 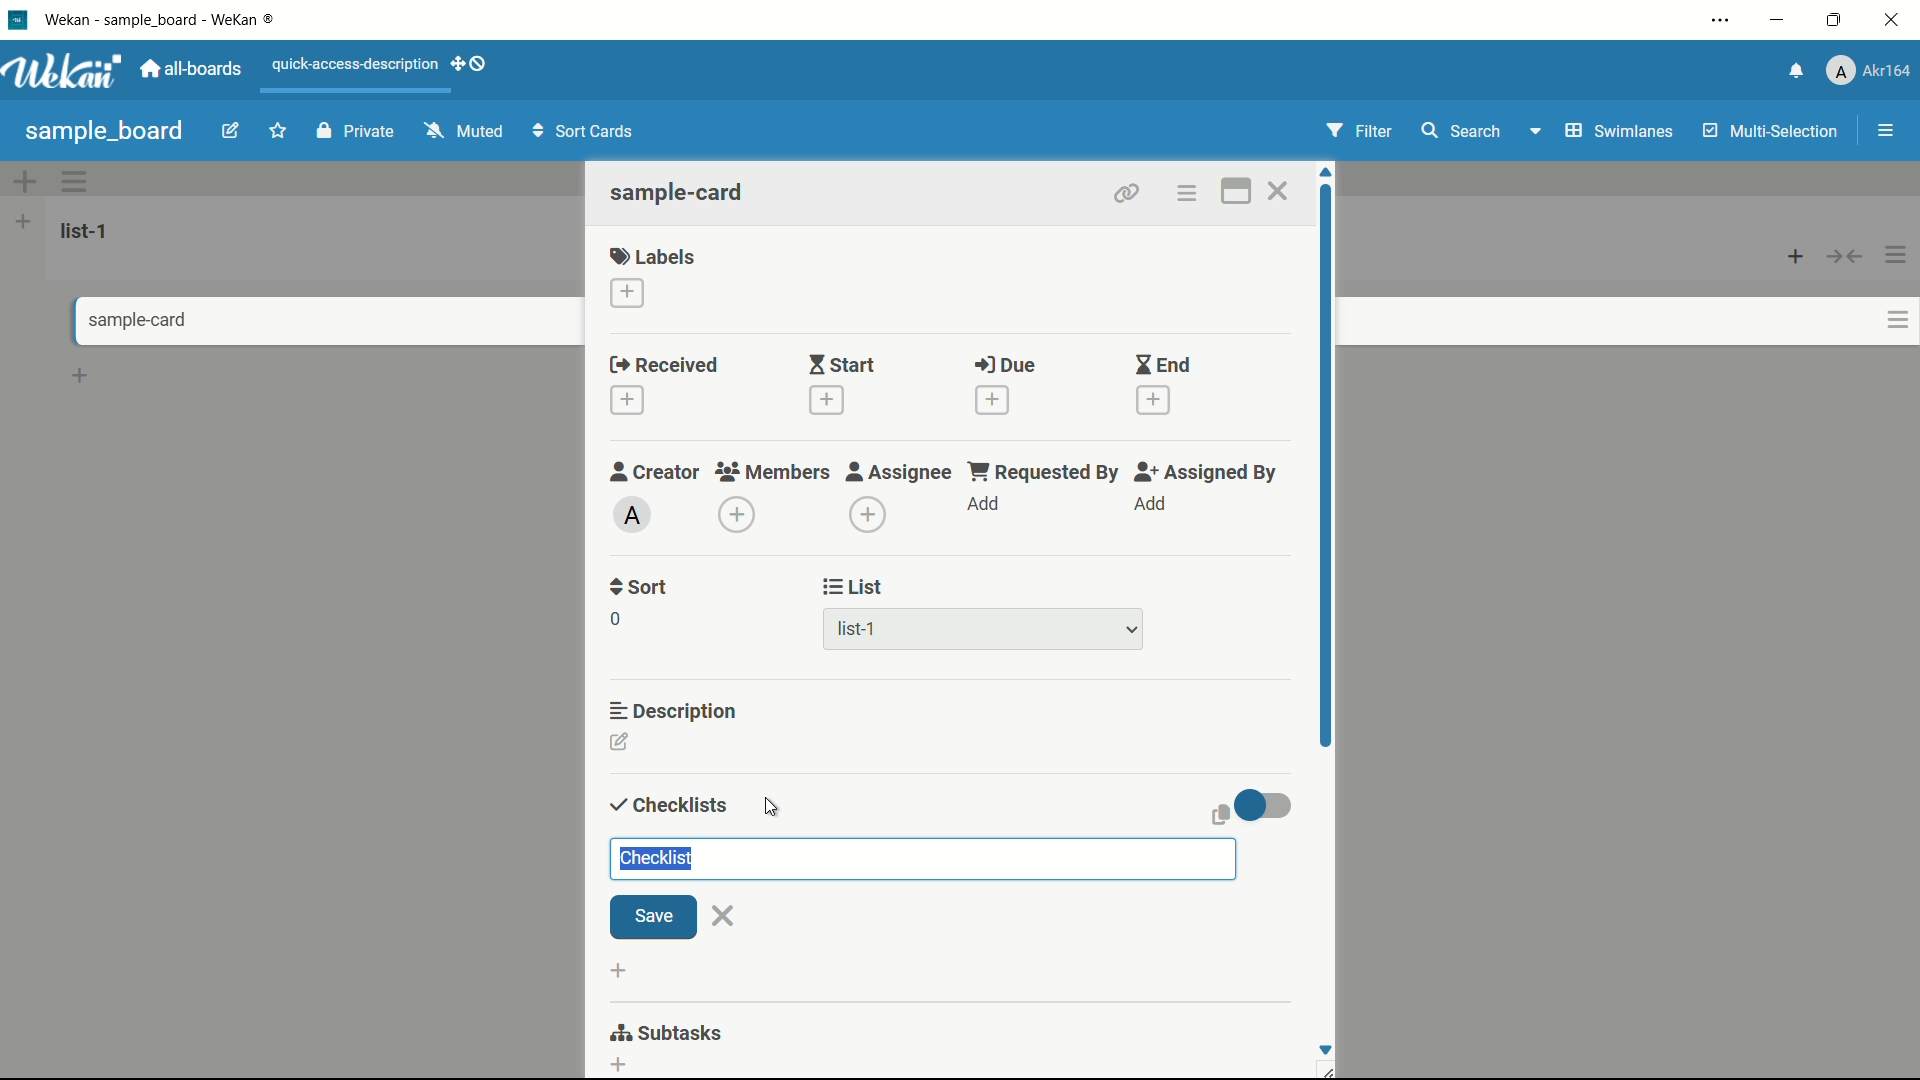 What do you see at coordinates (626, 401) in the screenshot?
I see `add date` at bounding box center [626, 401].